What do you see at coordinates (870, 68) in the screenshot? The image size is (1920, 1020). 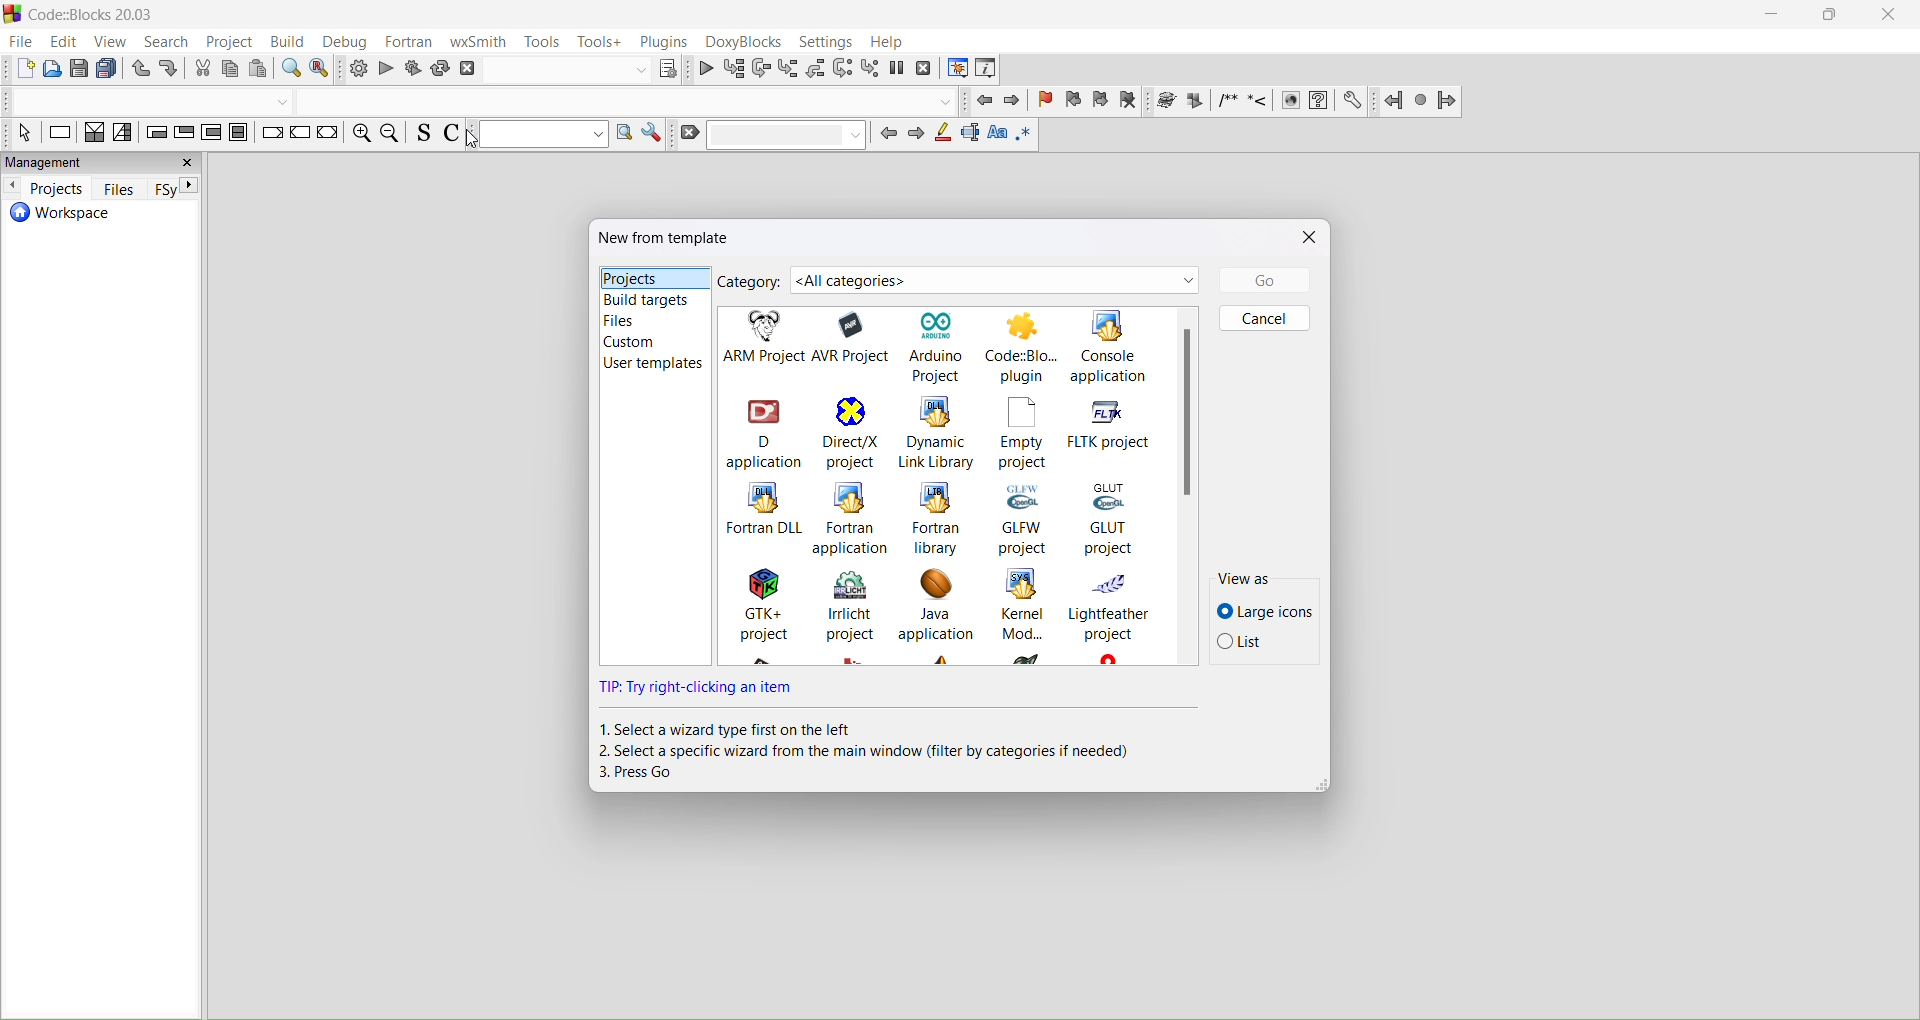 I see `step into instructions` at bounding box center [870, 68].